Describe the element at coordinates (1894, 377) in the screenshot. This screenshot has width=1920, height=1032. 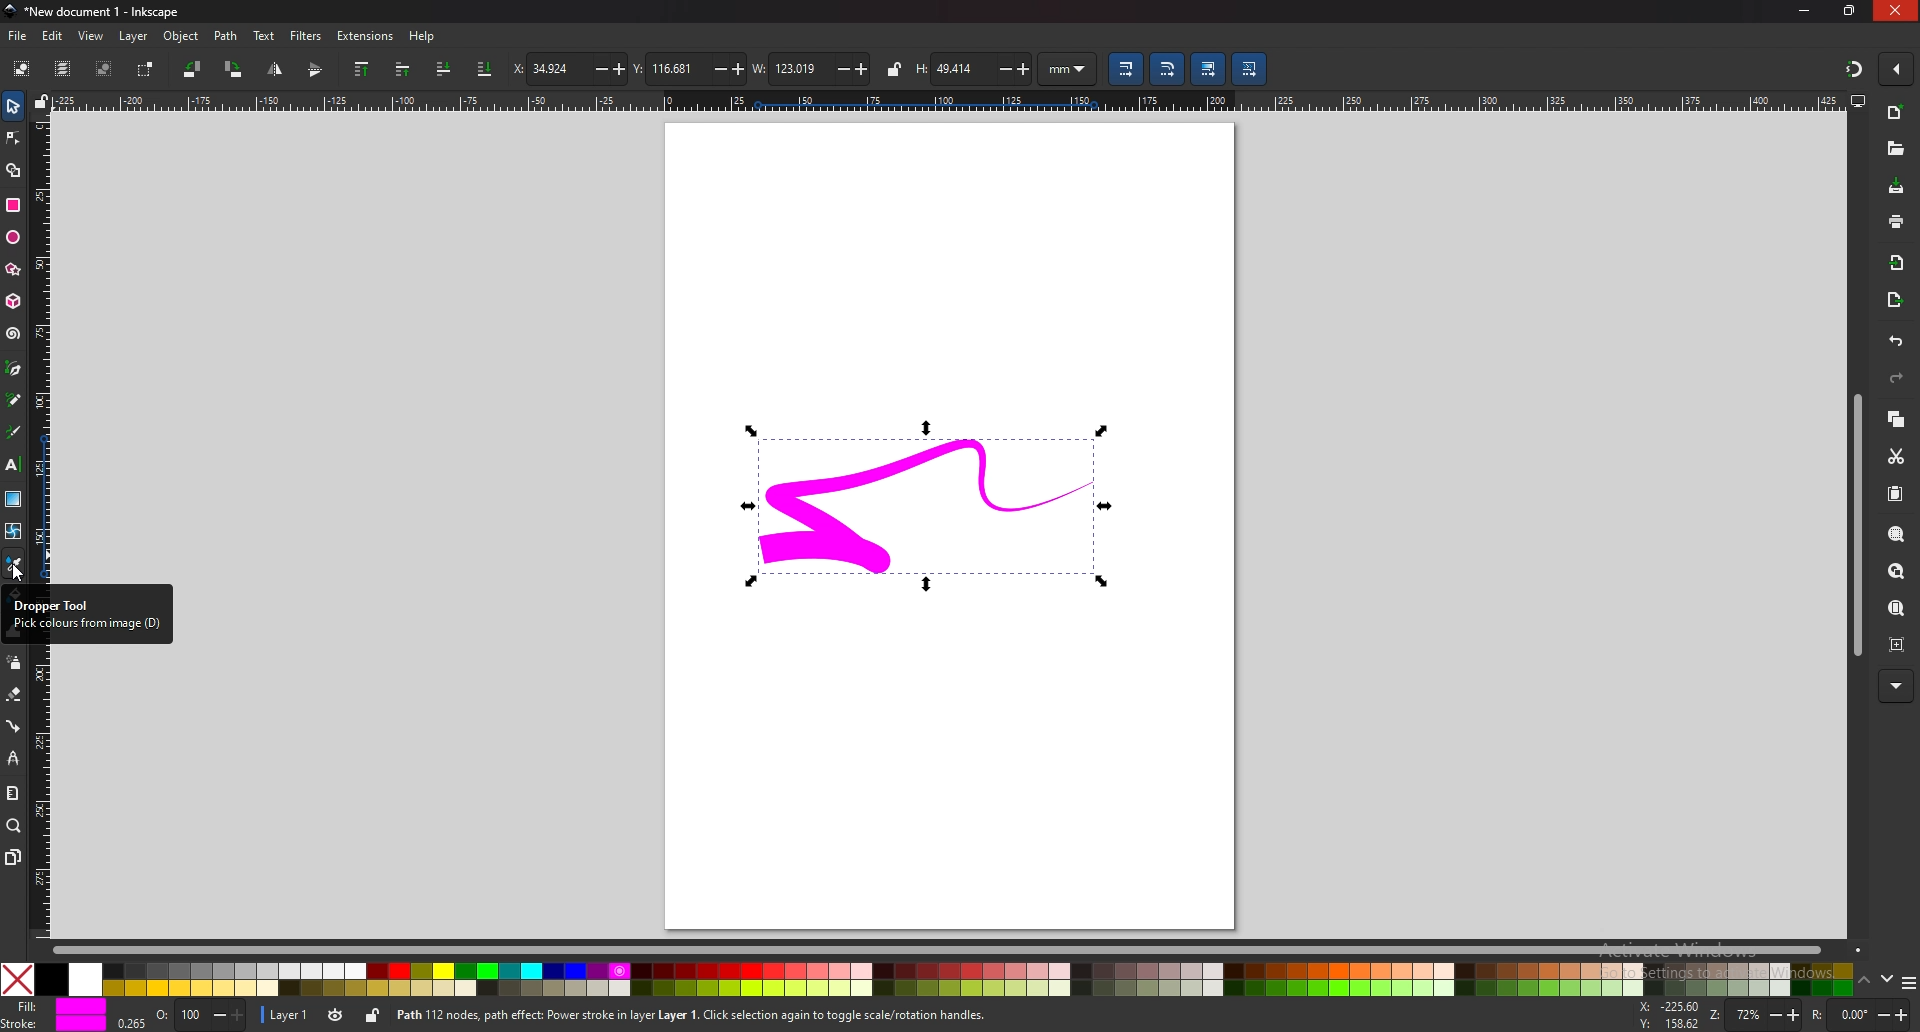
I see `redo` at that location.